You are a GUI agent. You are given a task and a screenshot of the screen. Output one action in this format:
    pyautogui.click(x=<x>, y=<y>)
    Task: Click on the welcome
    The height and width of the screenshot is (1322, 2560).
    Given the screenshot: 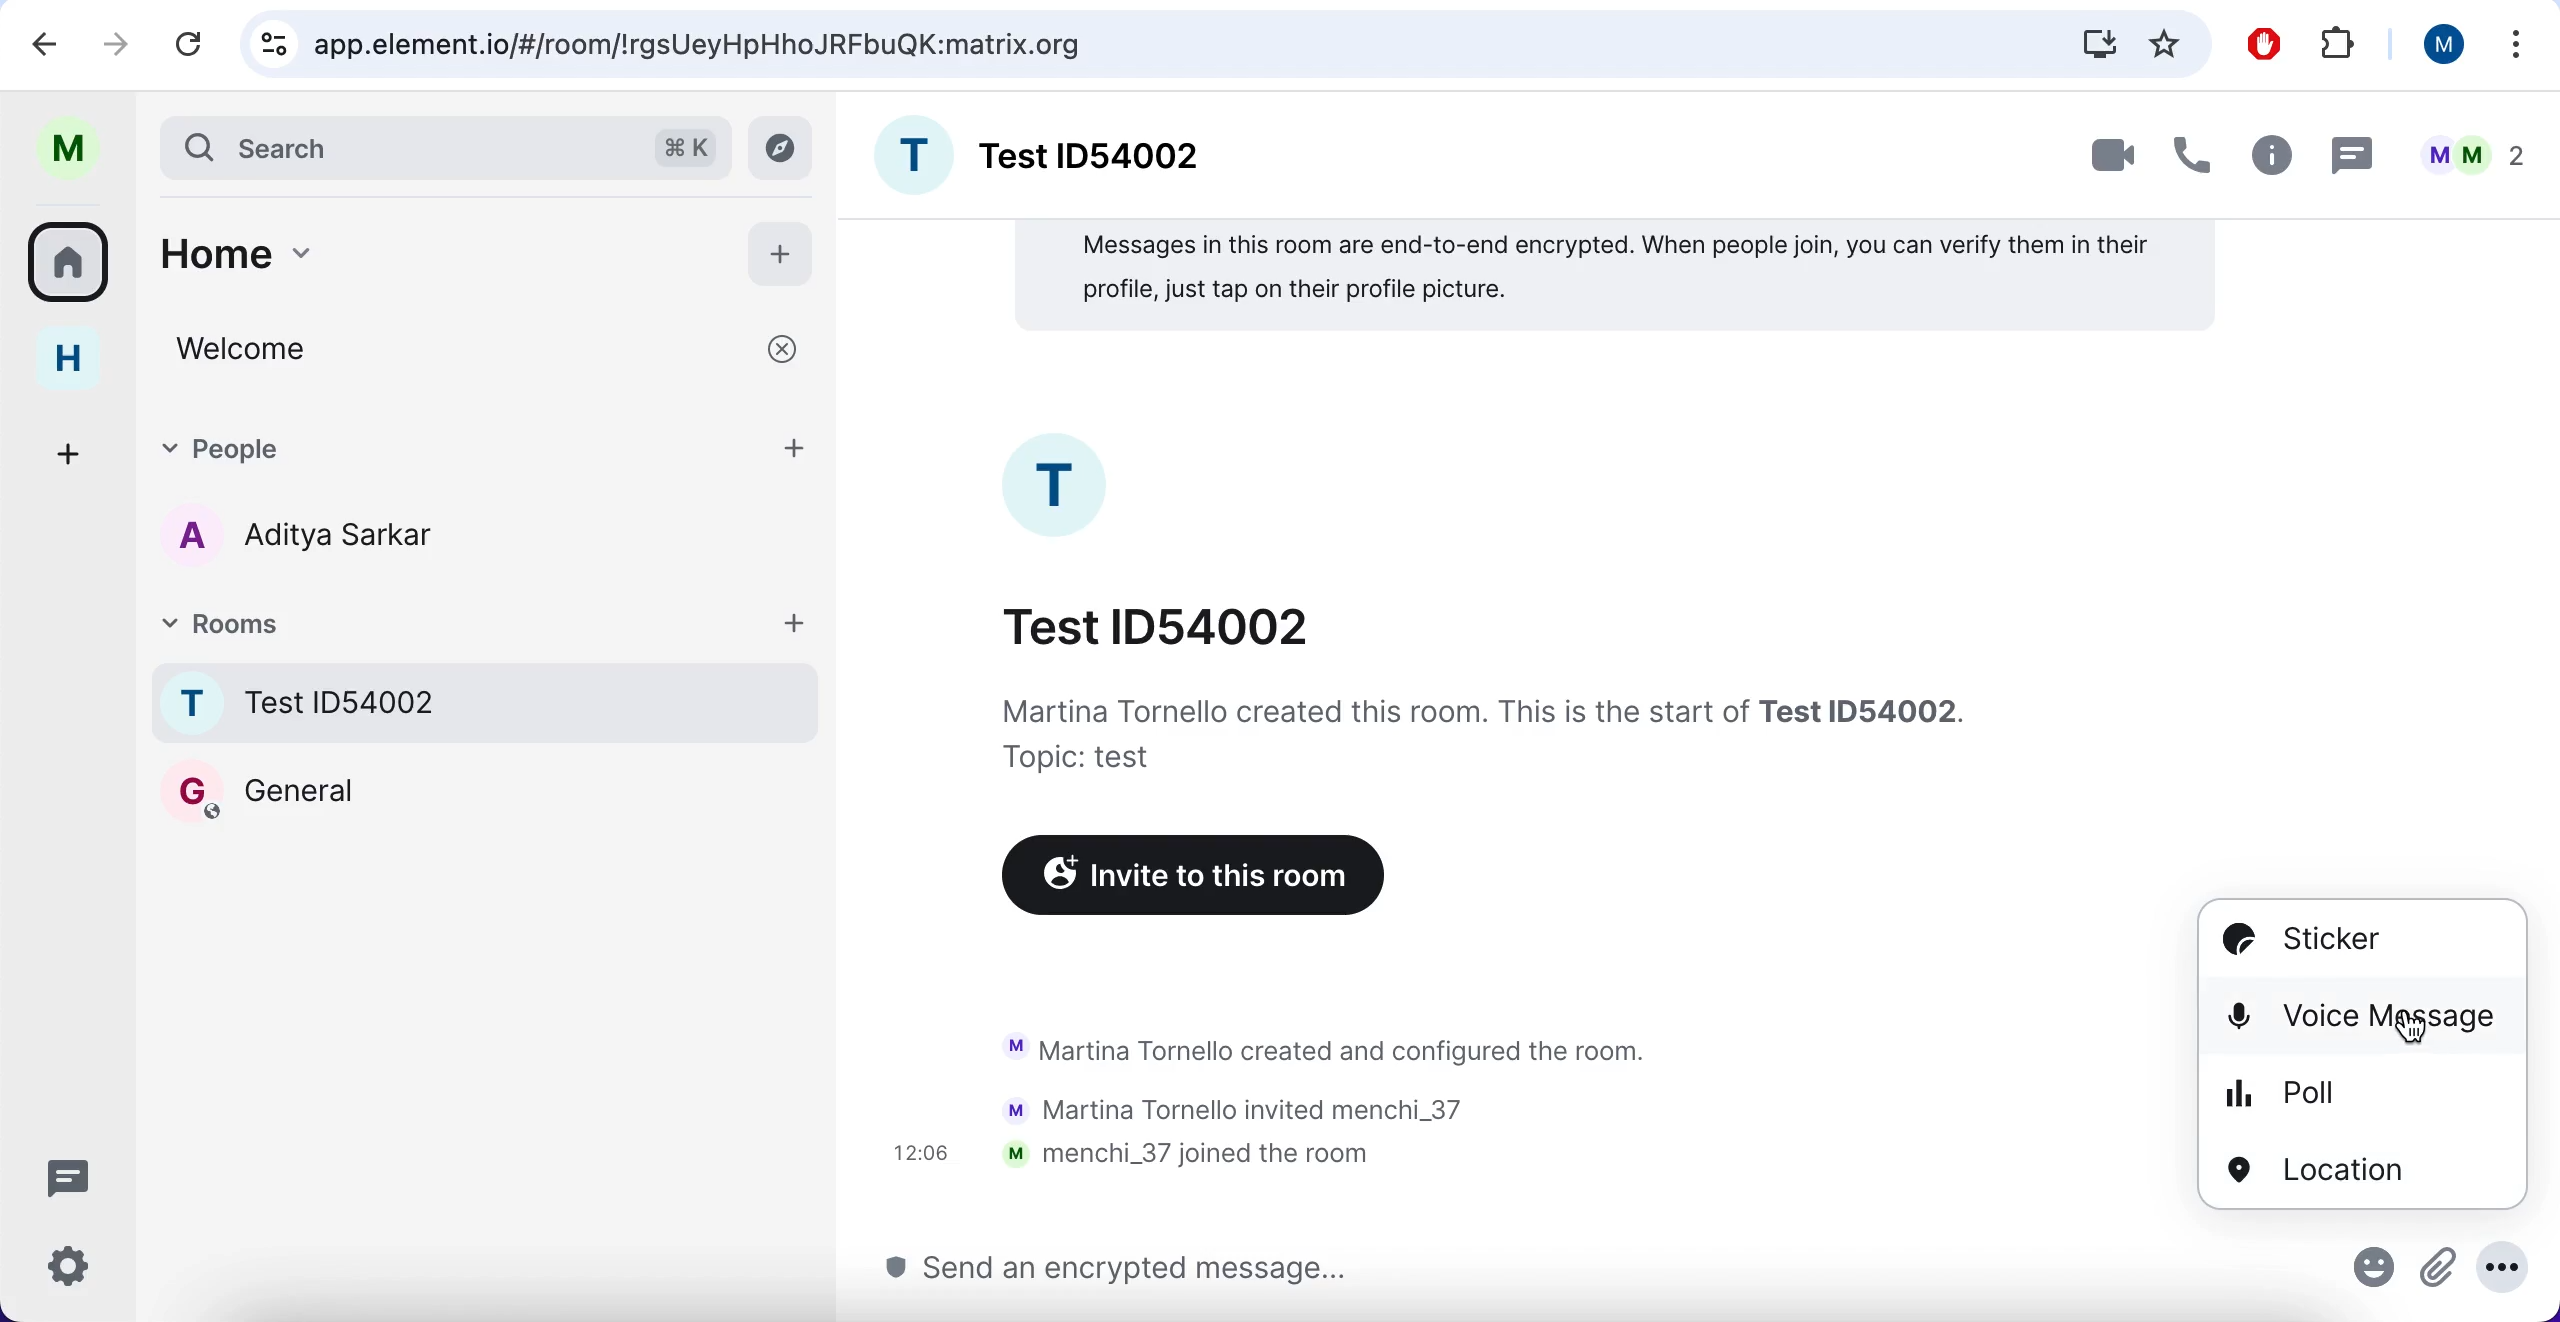 What is the action you would take?
    pyautogui.click(x=483, y=350)
    